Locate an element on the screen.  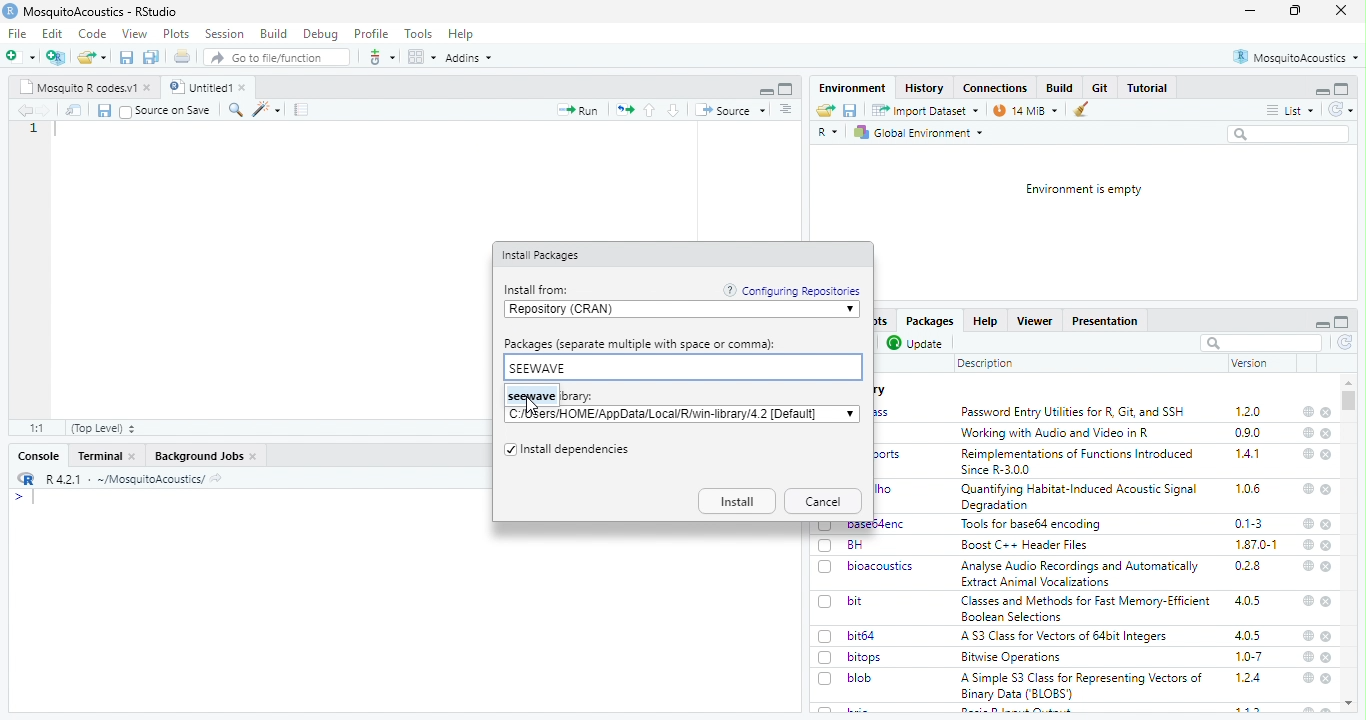
close is located at coordinates (1326, 455).